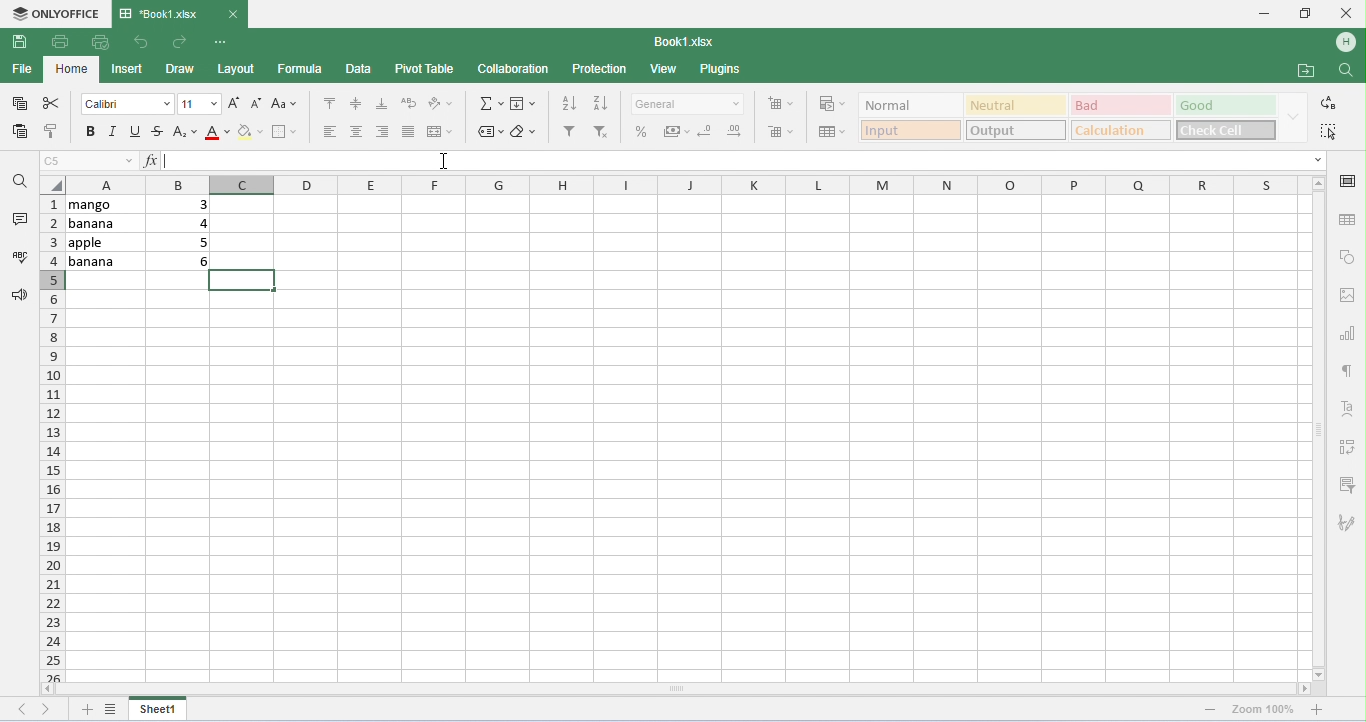  What do you see at coordinates (359, 132) in the screenshot?
I see `align center` at bounding box center [359, 132].